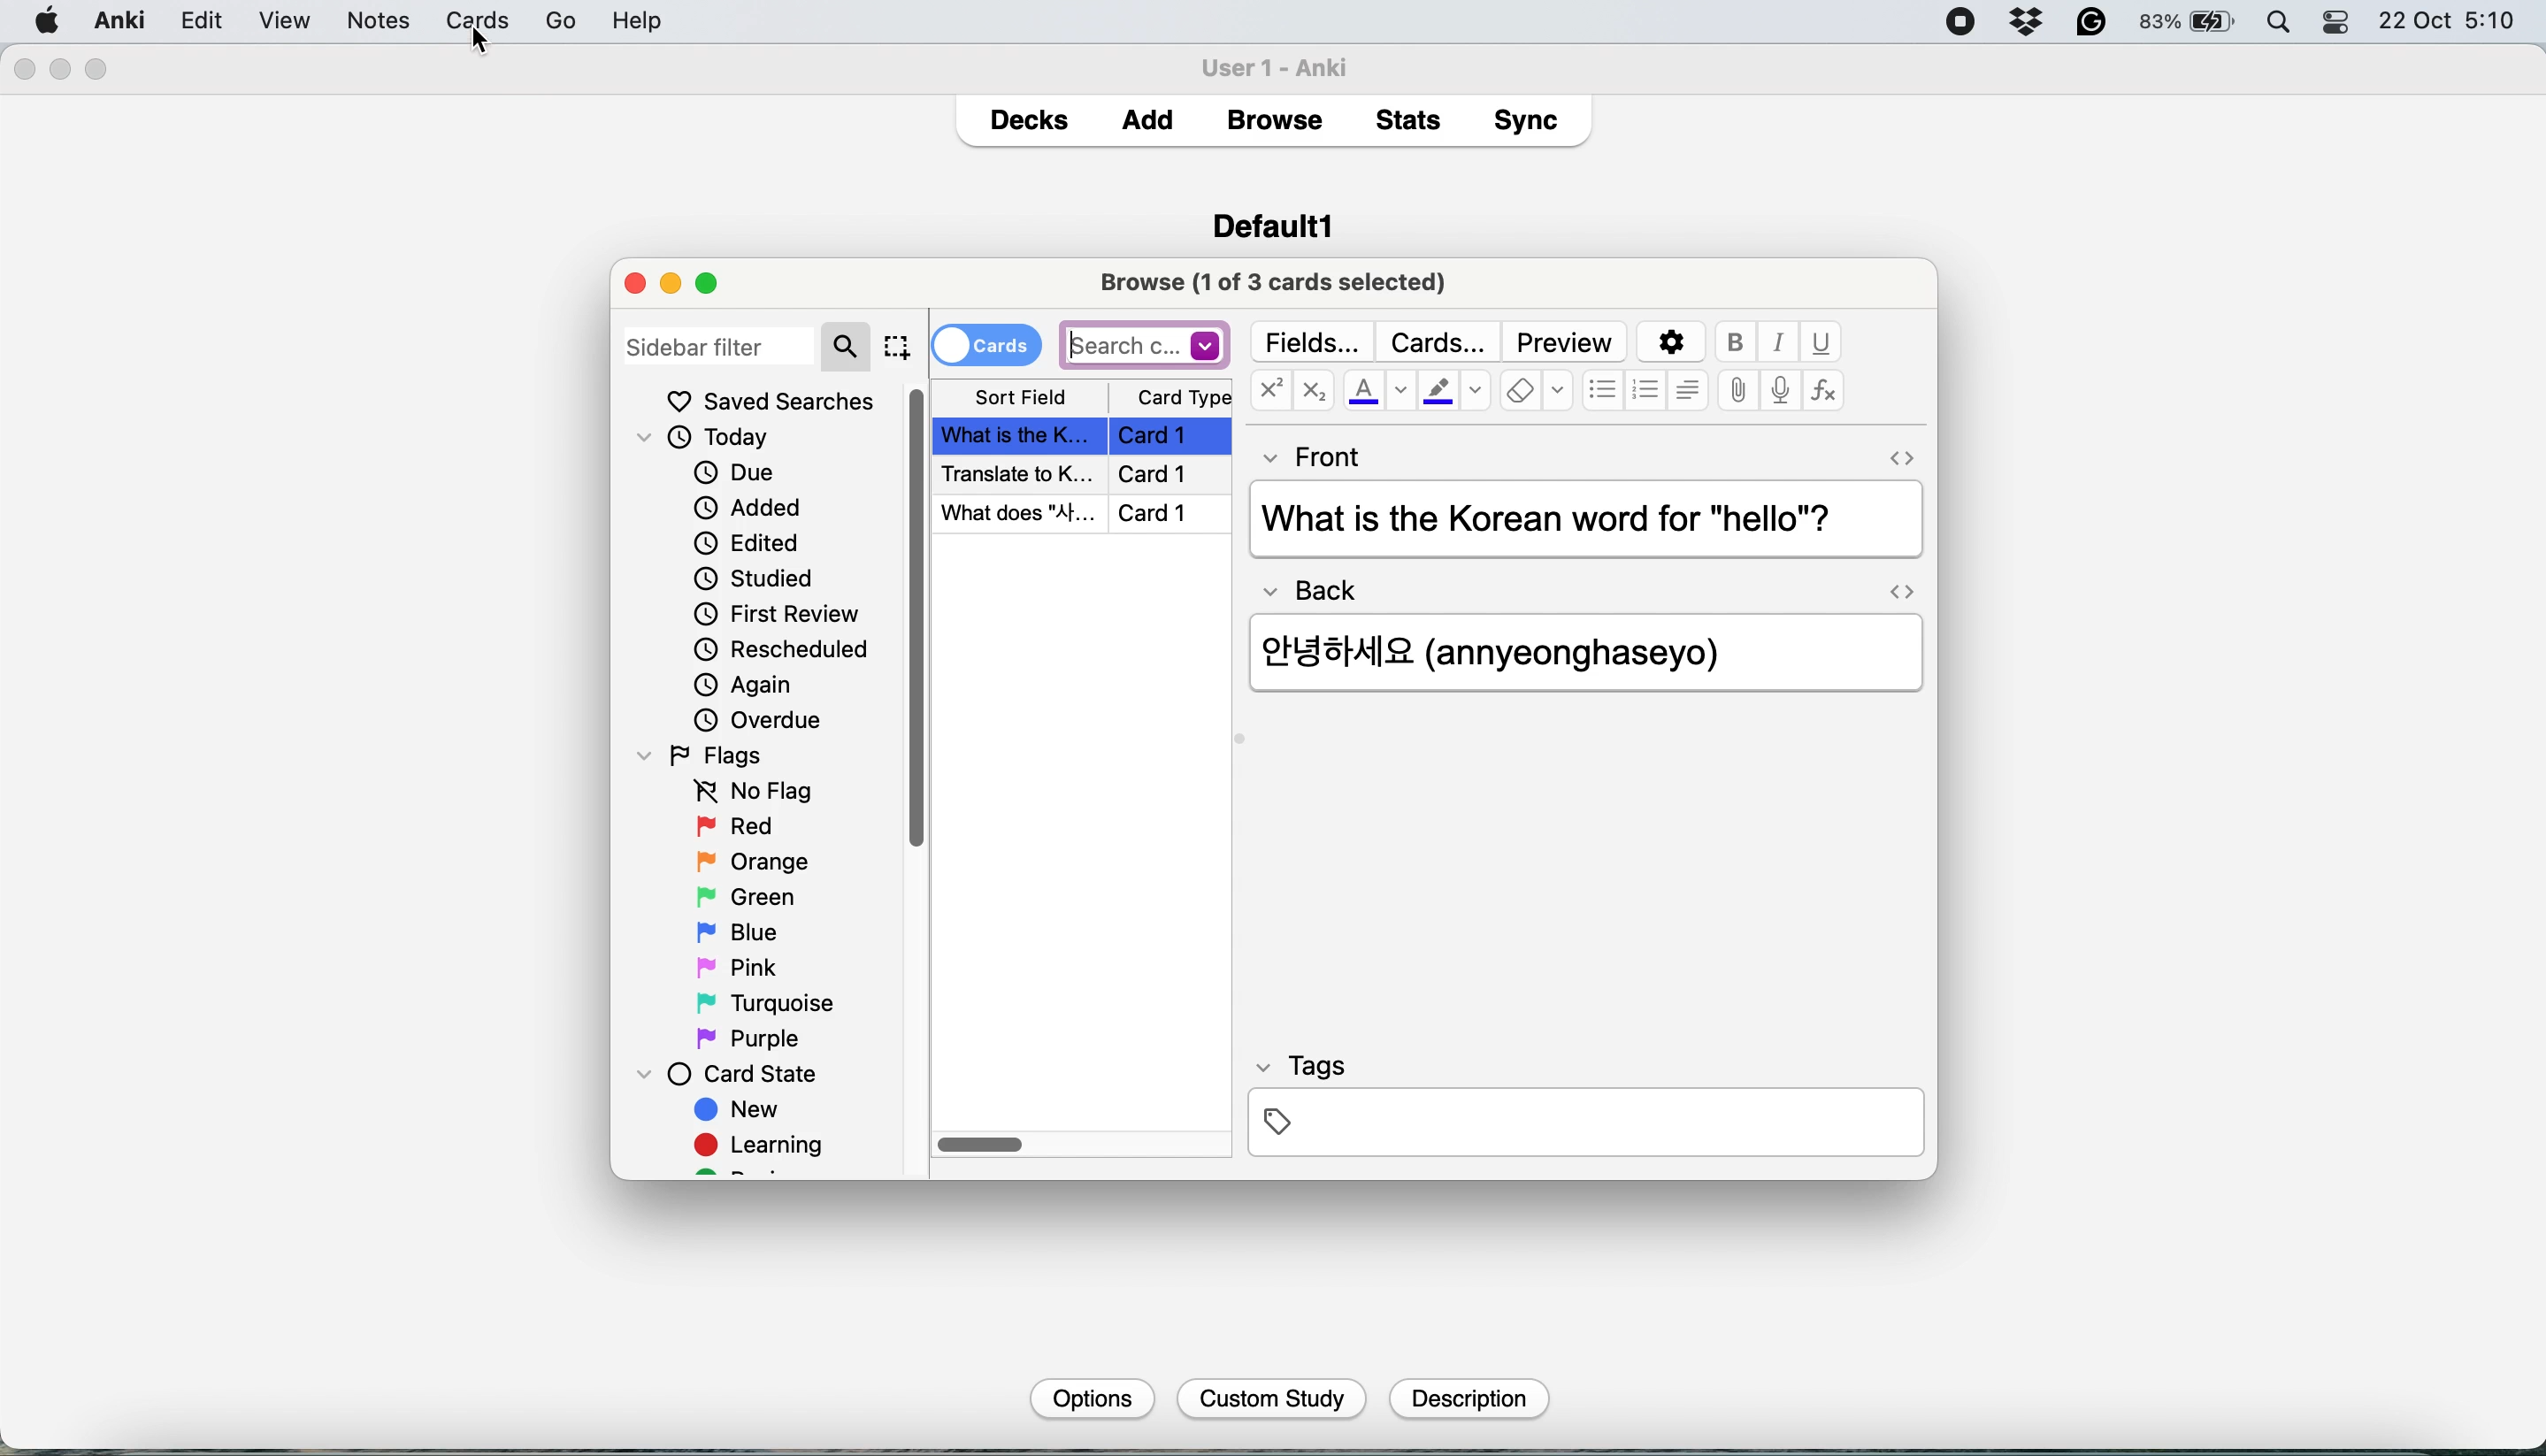 The image size is (2546, 1456). I want to click on tags, so click(1584, 1103).